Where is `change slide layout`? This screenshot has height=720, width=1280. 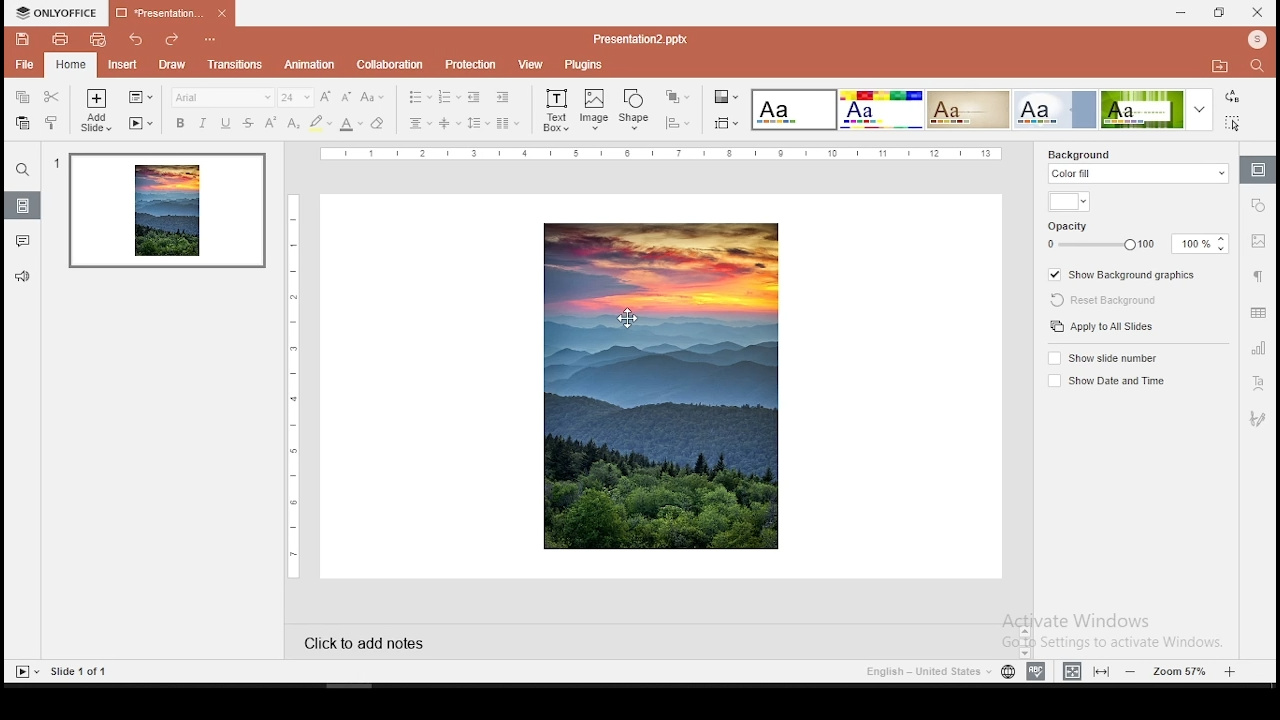
change slide layout is located at coordinates (139, 97).